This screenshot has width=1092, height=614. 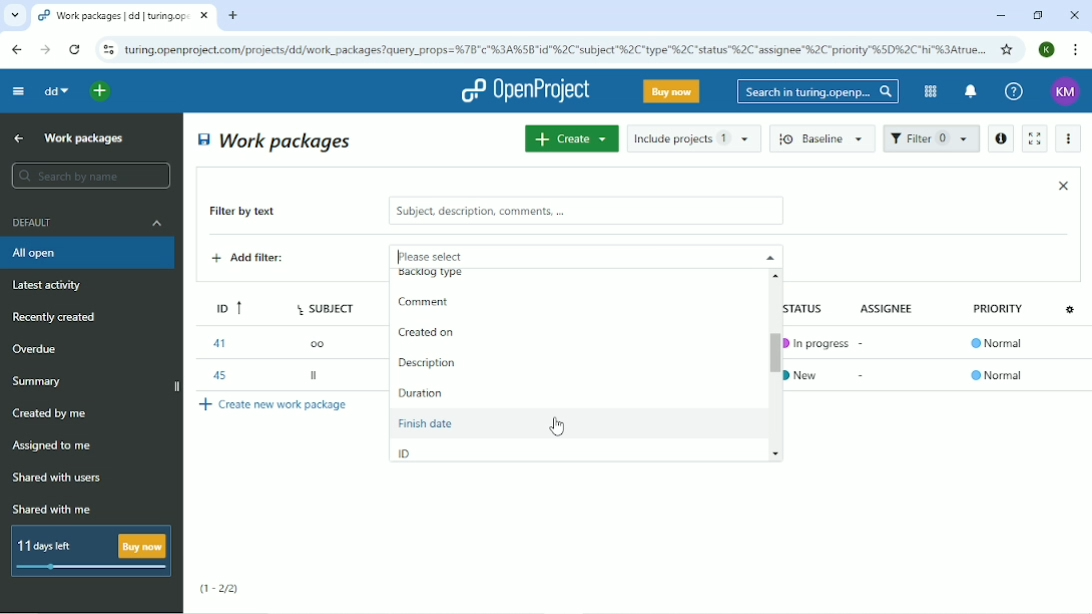 I want to click on Recently created, so click(x=58, y=317).